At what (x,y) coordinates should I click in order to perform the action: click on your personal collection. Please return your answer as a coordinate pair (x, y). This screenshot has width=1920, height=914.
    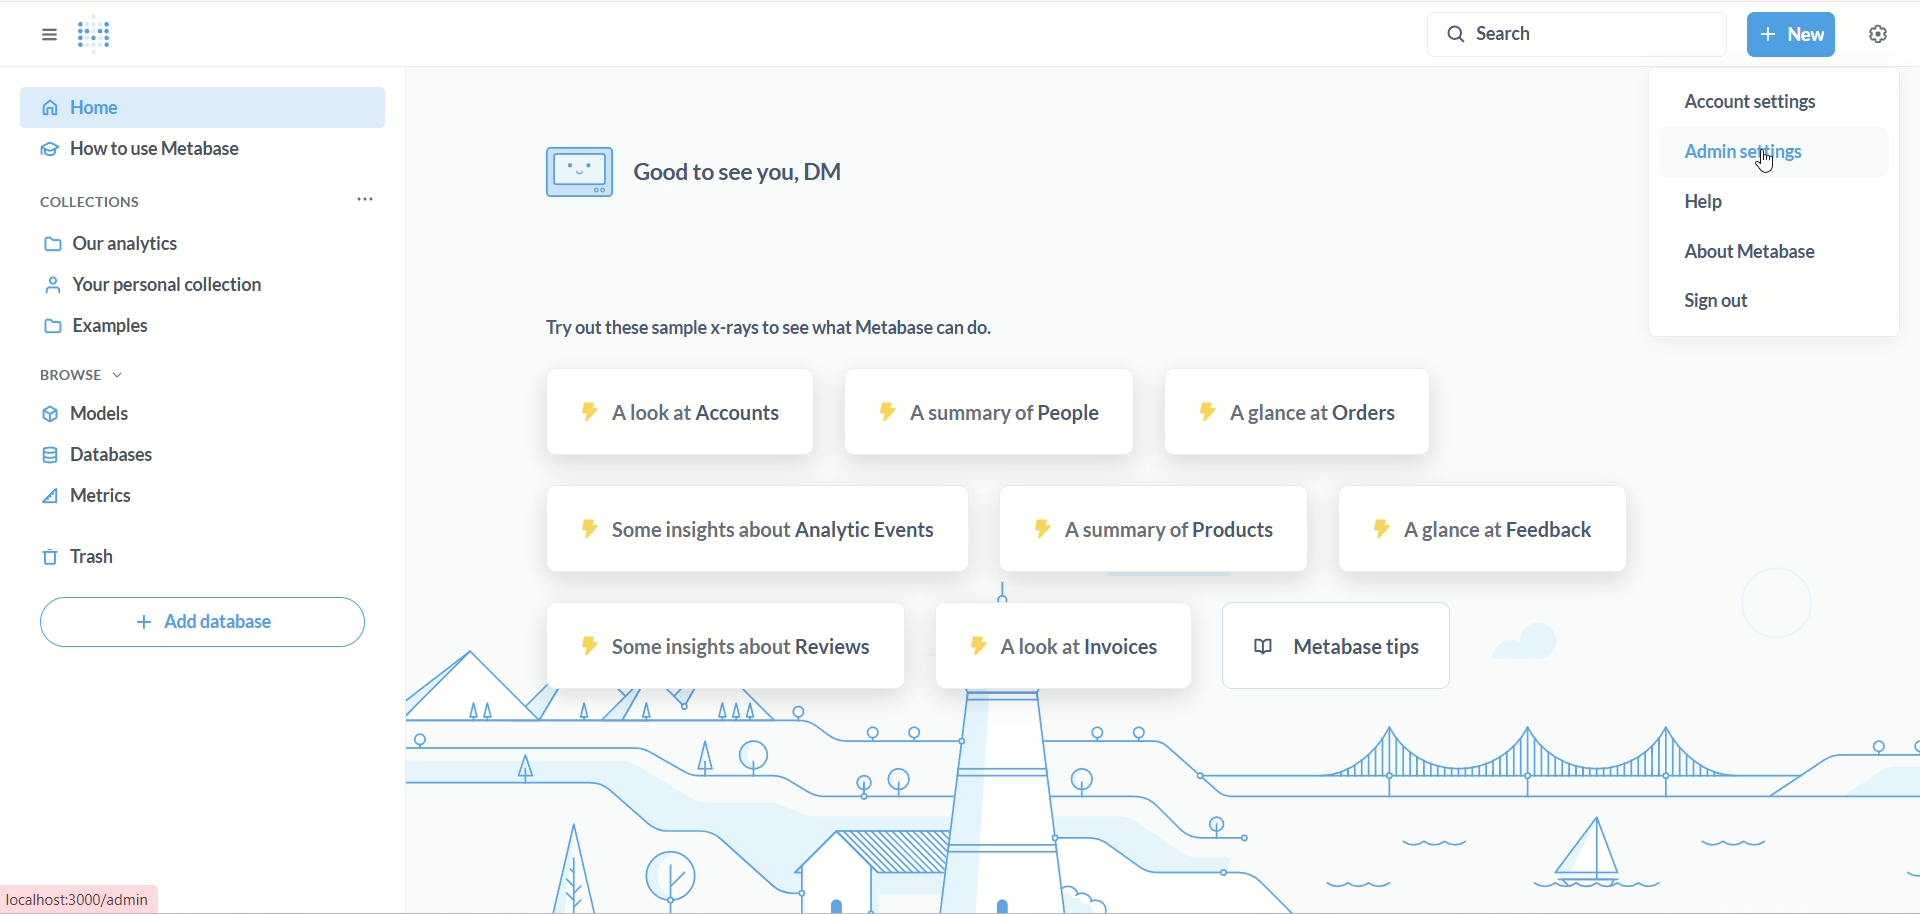
    Looking at the image, I should click on (149, 289).